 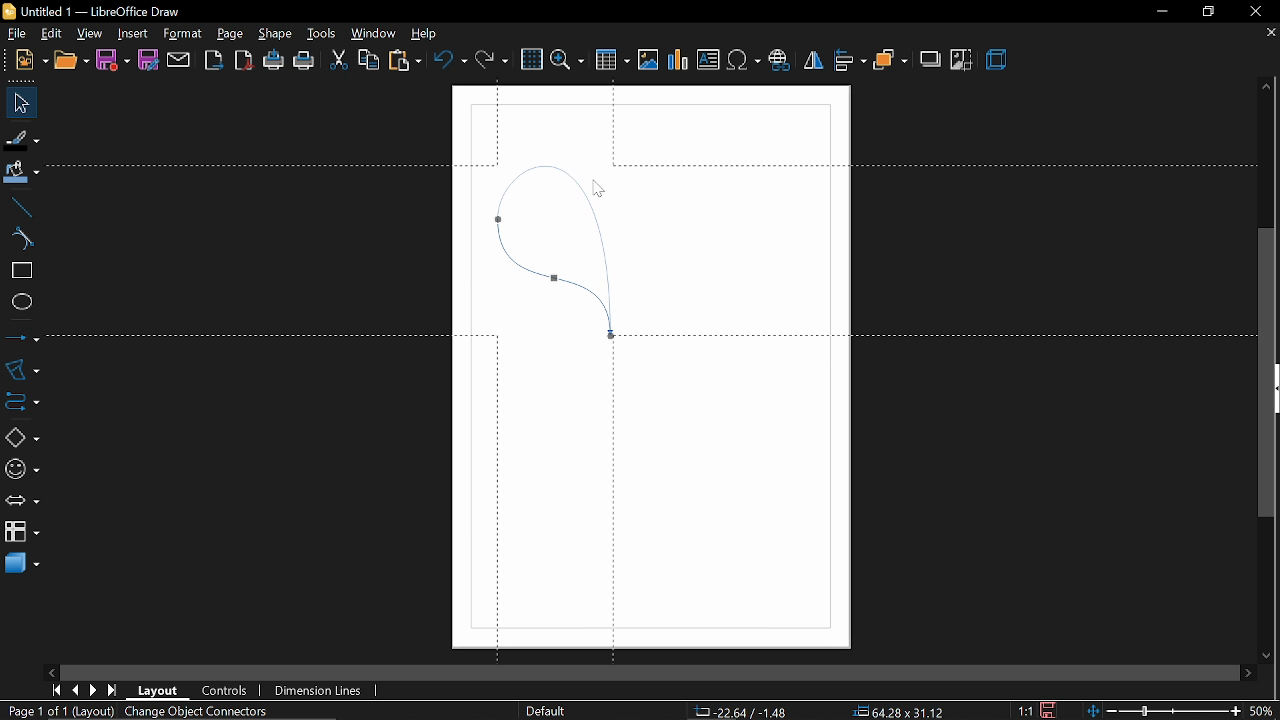 I want to click on crop, so click(x=962, y=60).